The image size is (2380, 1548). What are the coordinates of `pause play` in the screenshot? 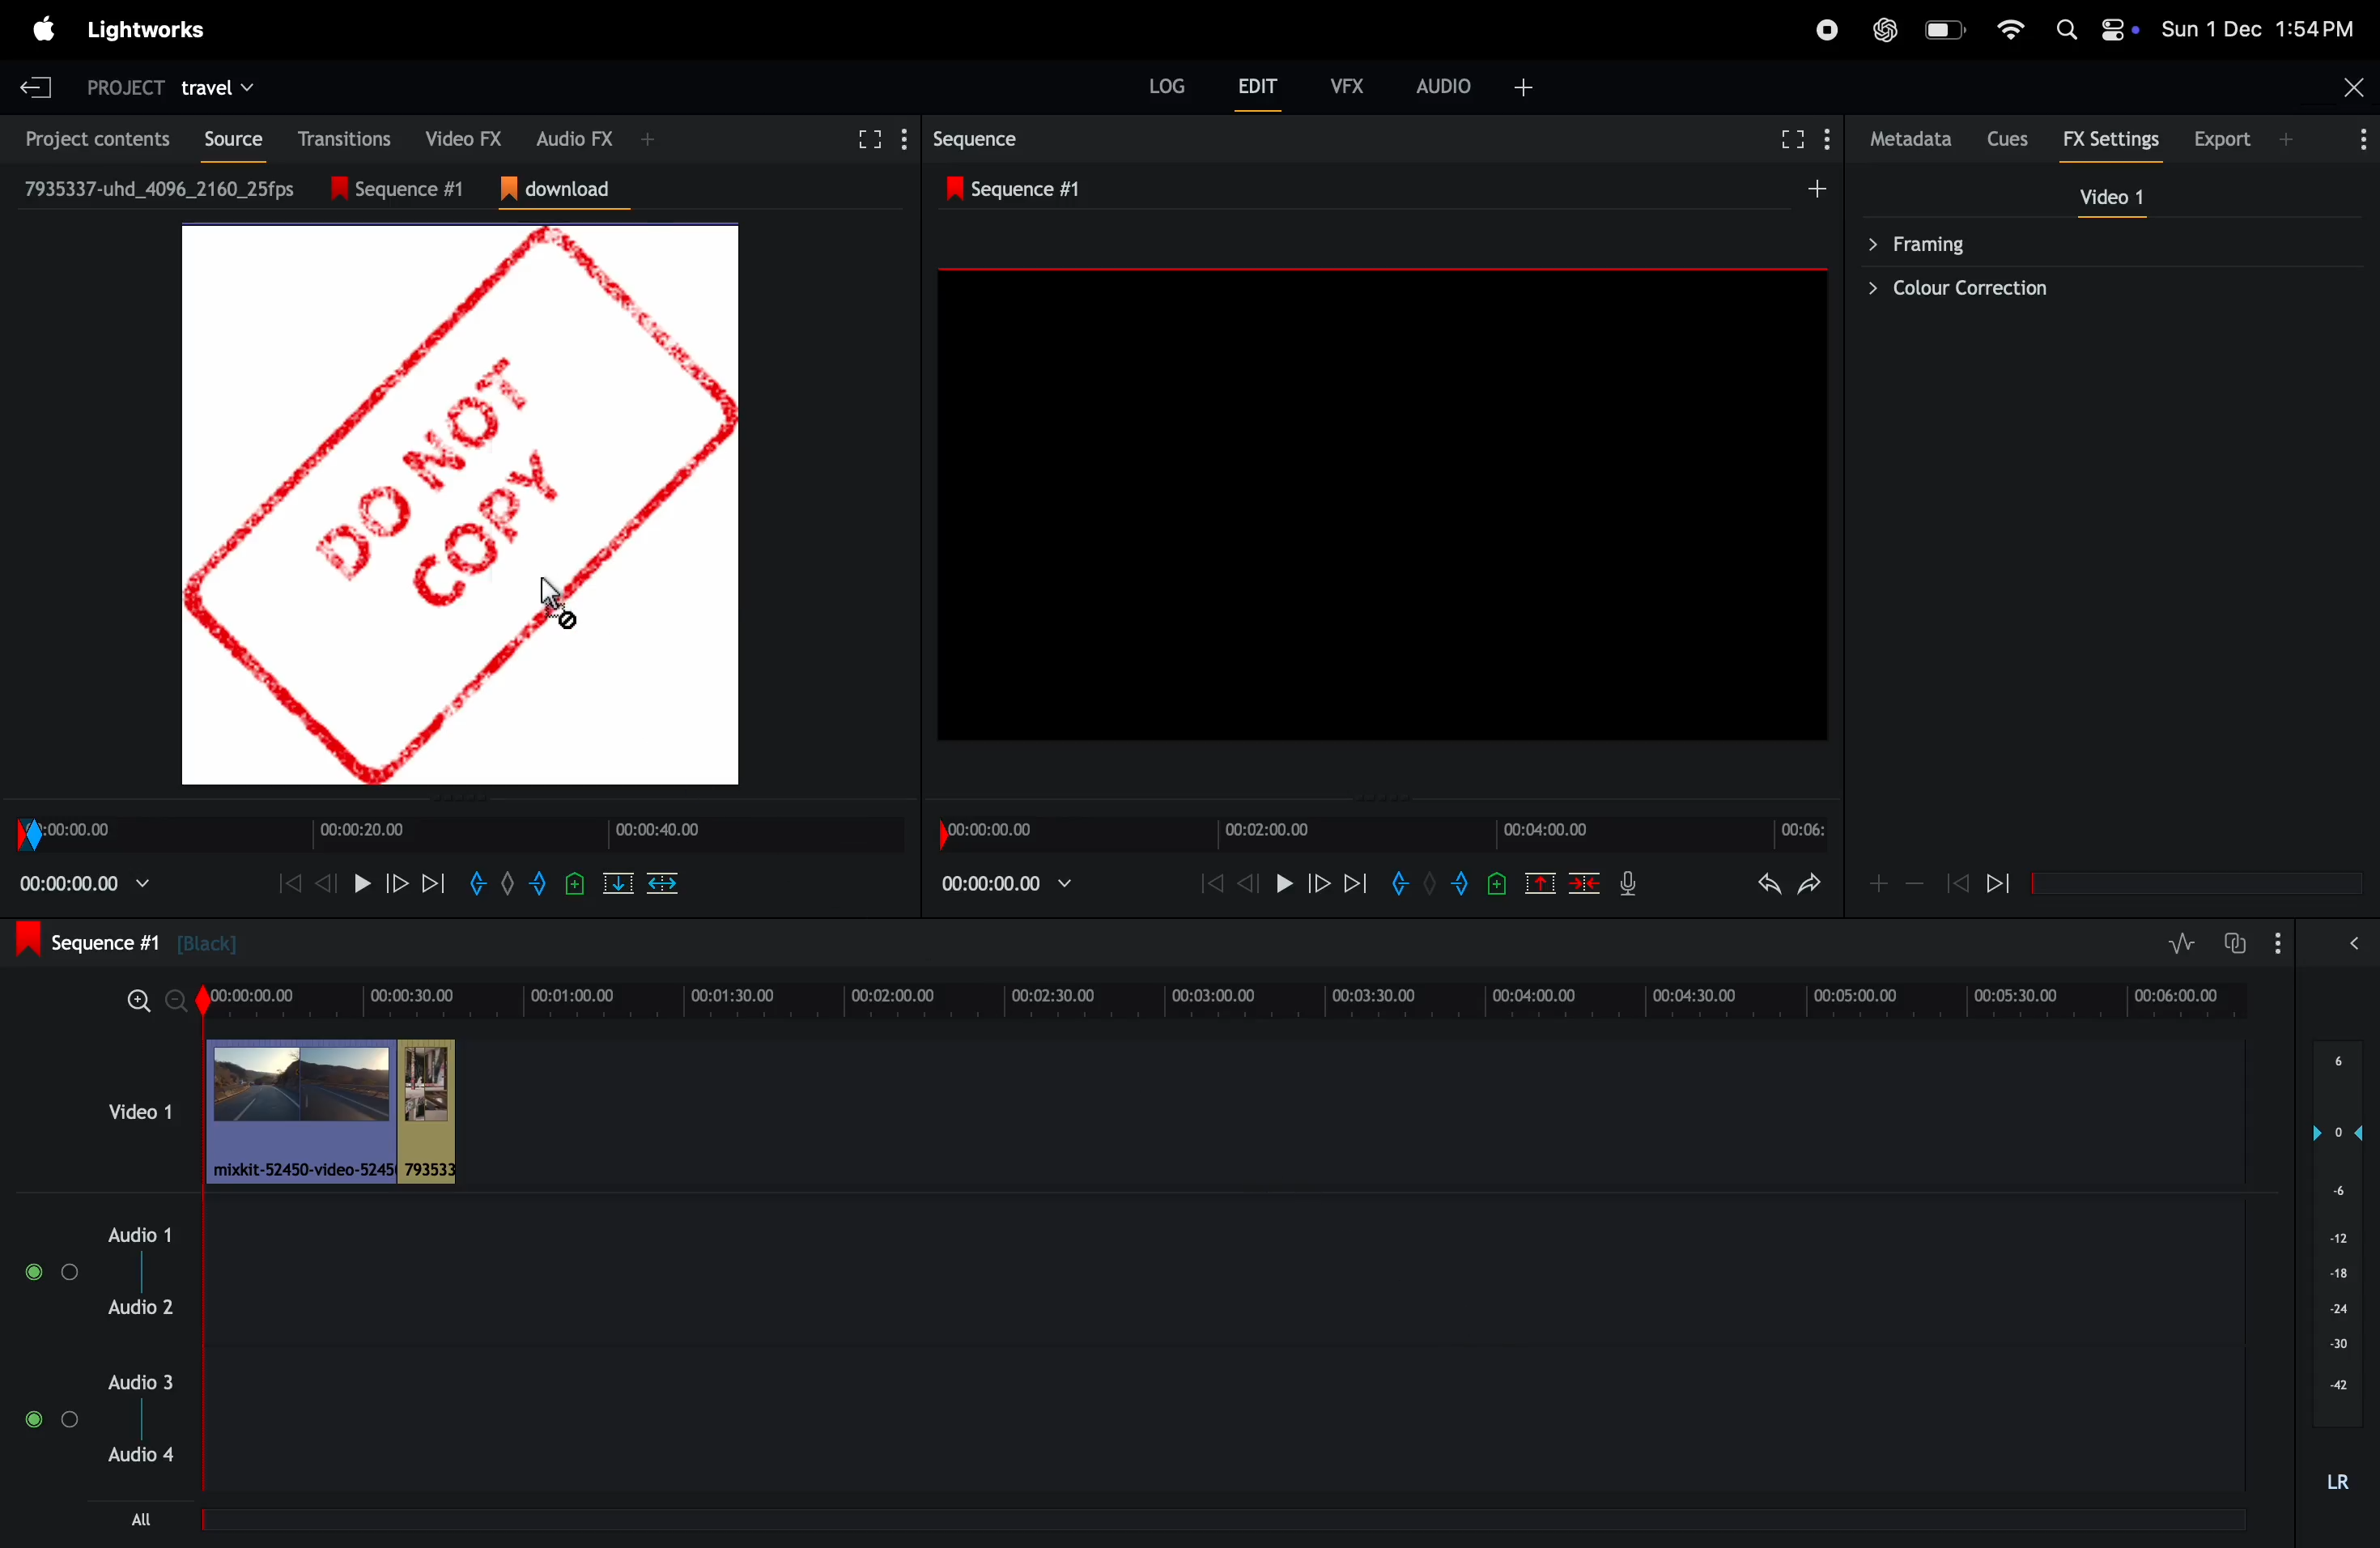 It's located at (1284, 882).